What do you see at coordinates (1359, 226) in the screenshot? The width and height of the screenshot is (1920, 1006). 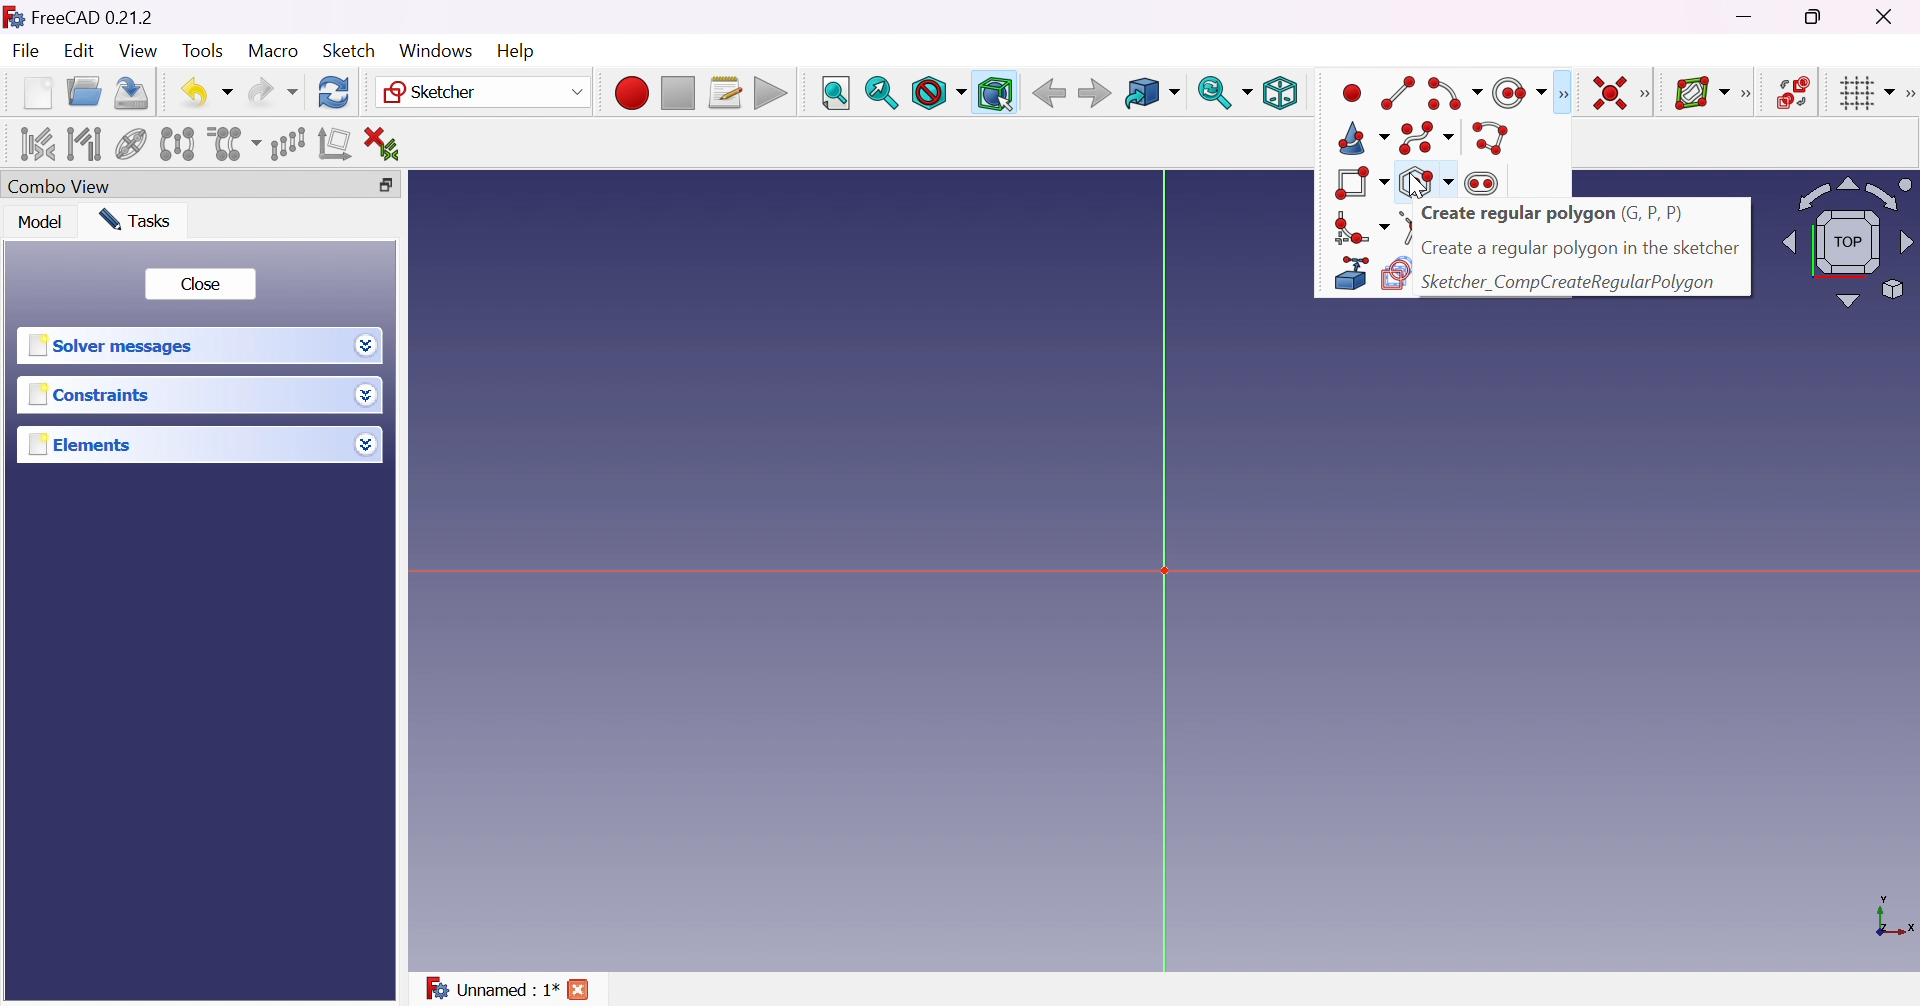 I see `Create fillet` at bounding box center [1359, 226].